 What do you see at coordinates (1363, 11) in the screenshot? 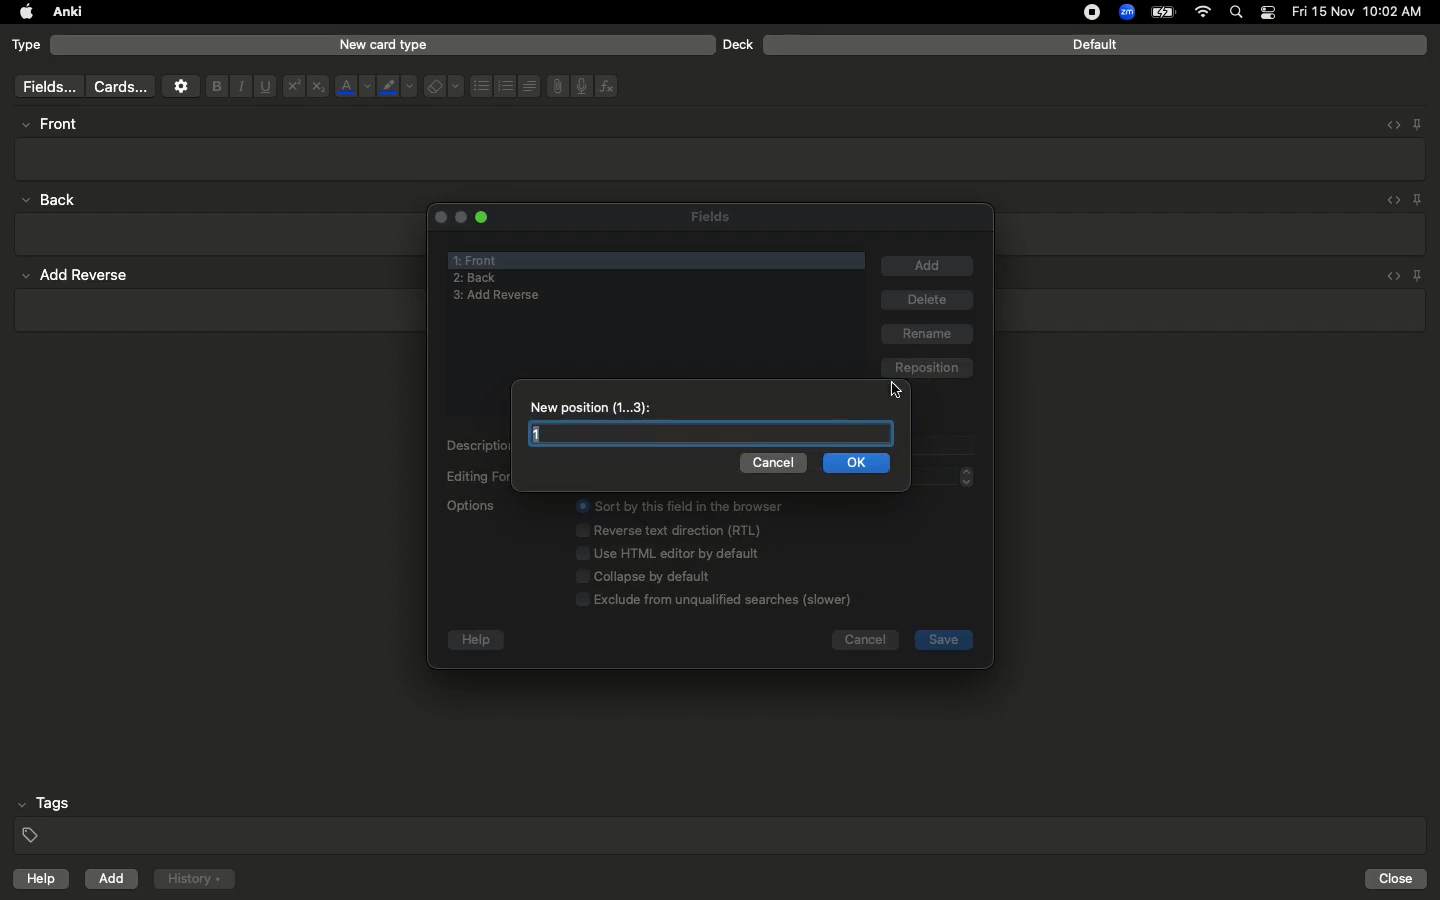
I see `date and time` at bounding box center [1363, 11].